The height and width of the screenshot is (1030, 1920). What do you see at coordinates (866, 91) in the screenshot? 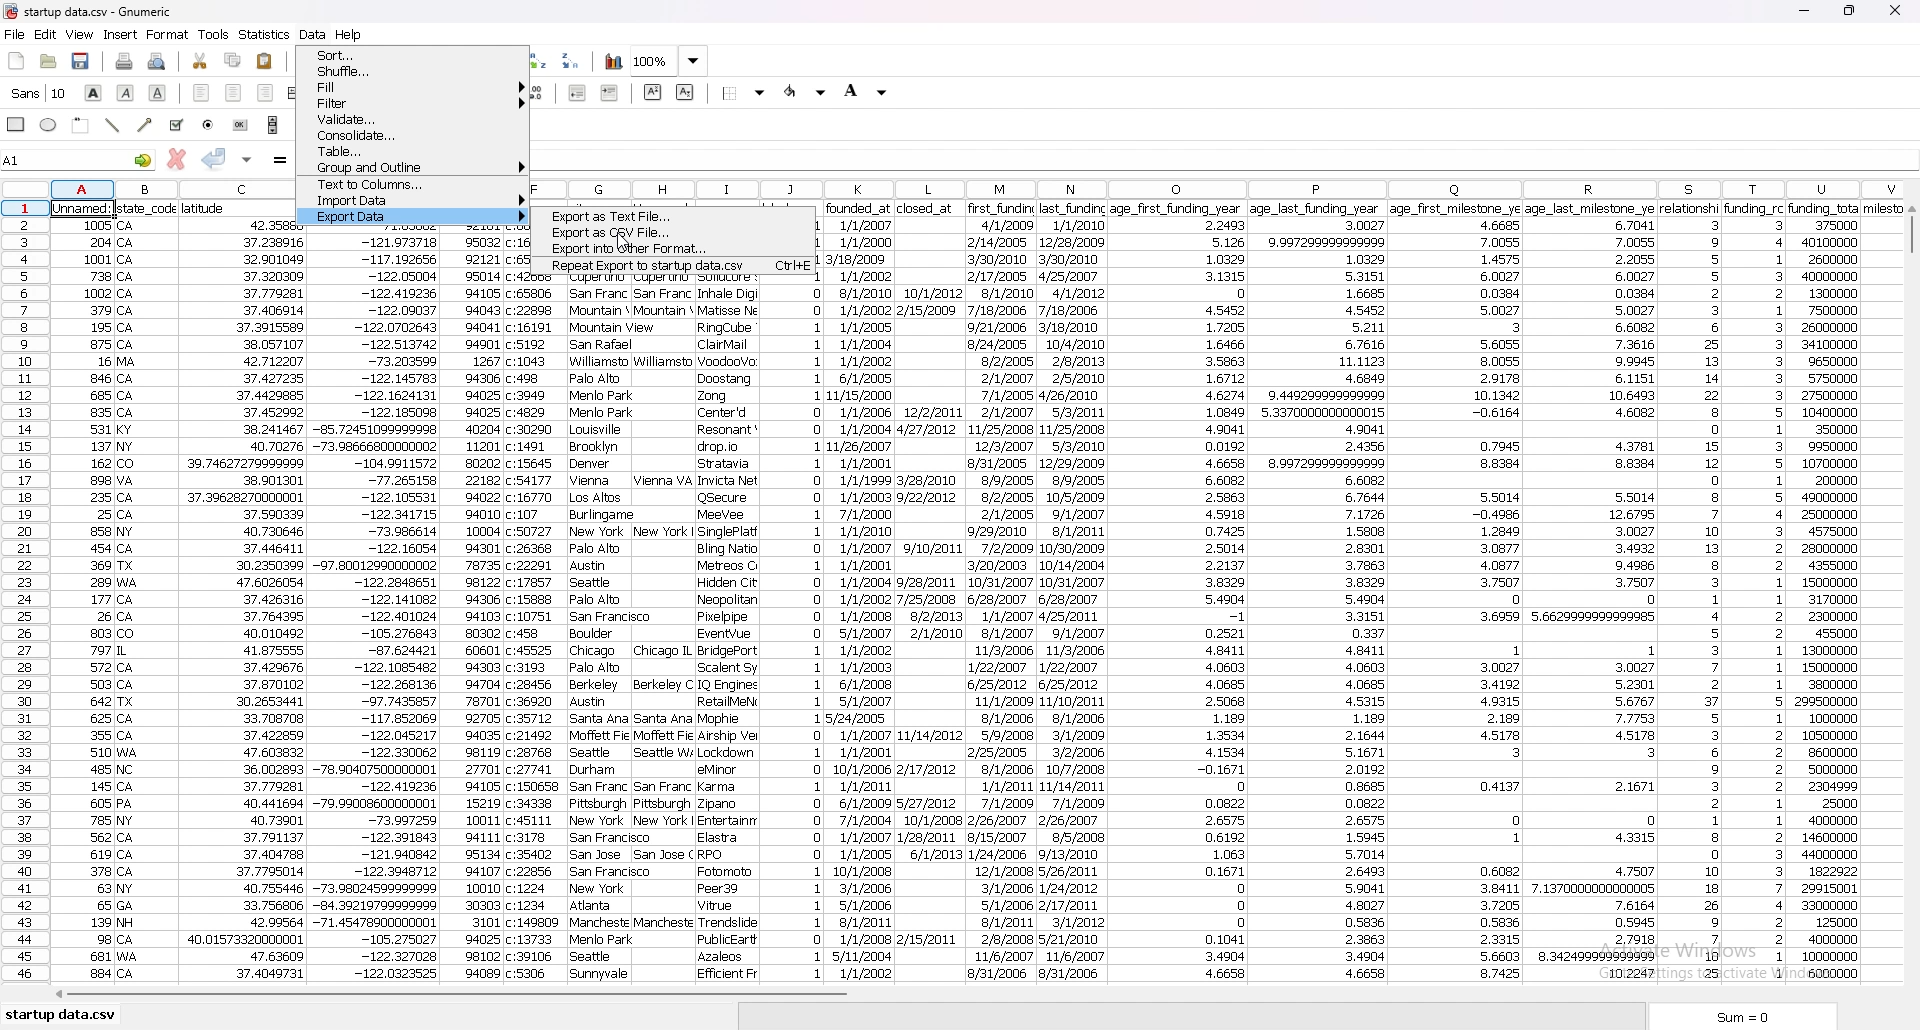
I see `background` at bounding box center [866, 91].